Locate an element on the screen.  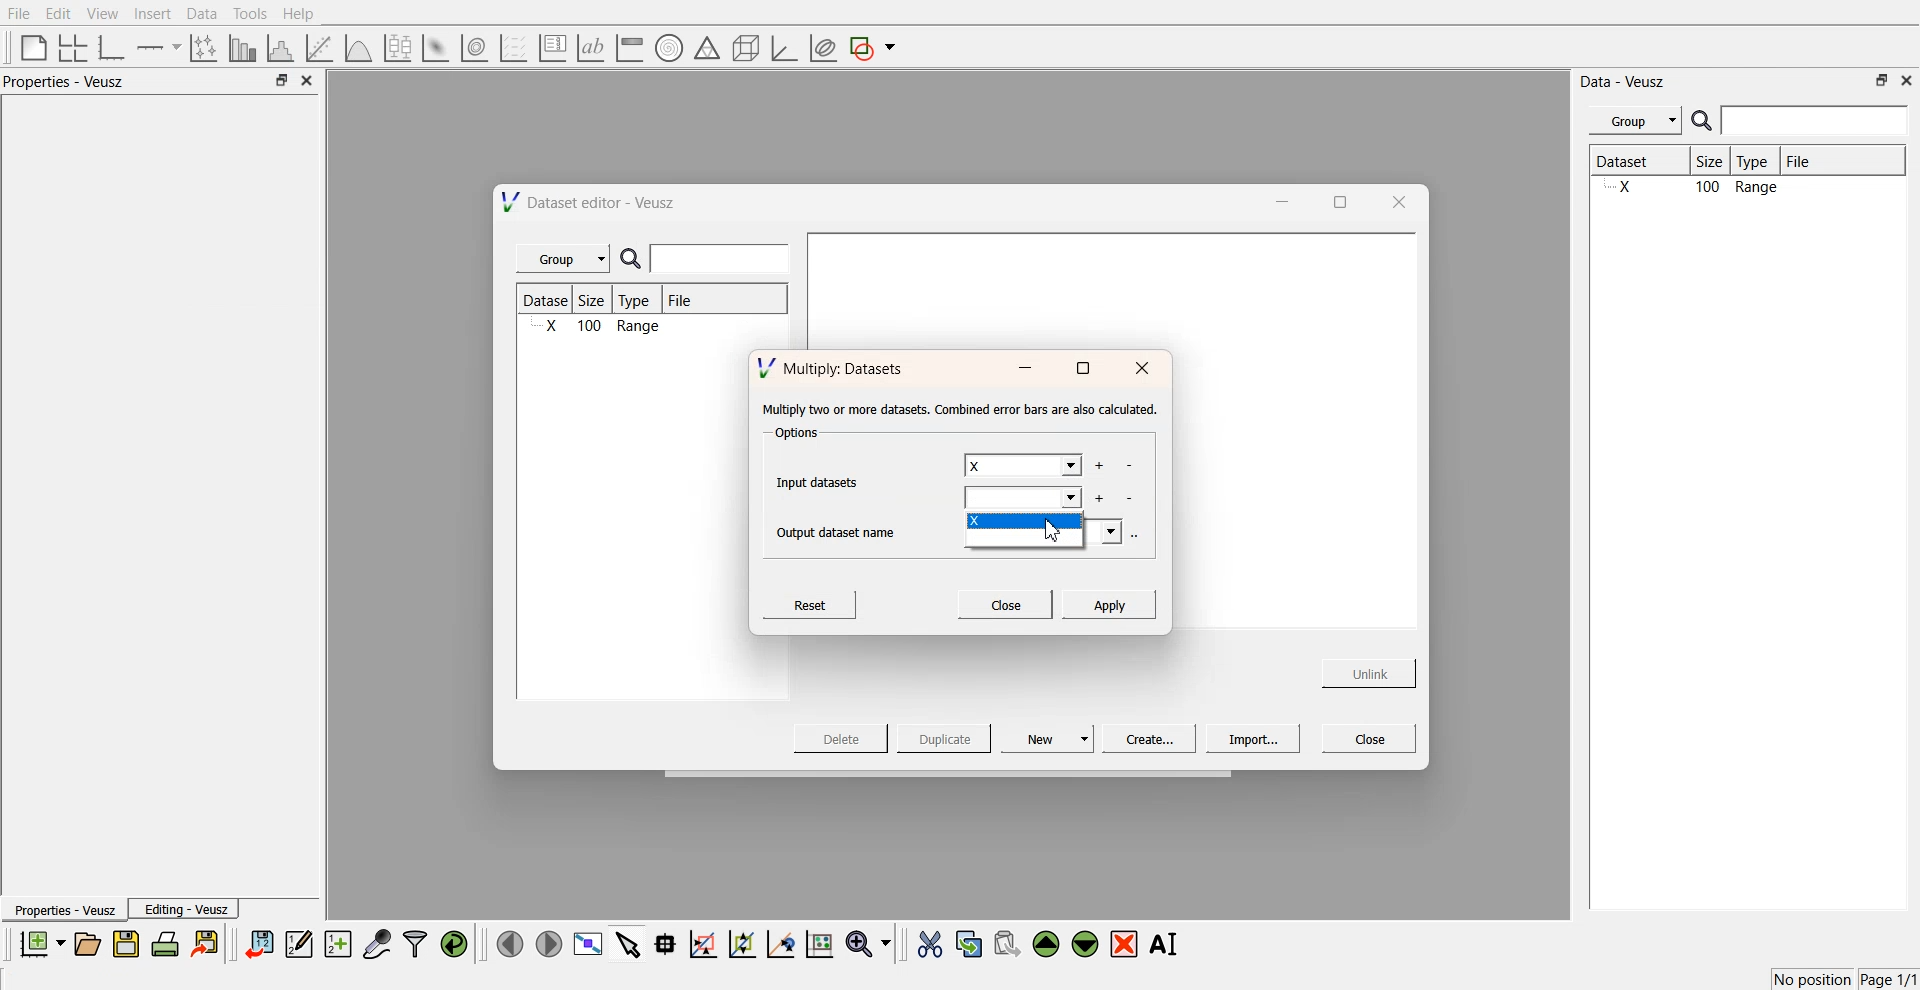
blank page is located at coordinates (29, 46).